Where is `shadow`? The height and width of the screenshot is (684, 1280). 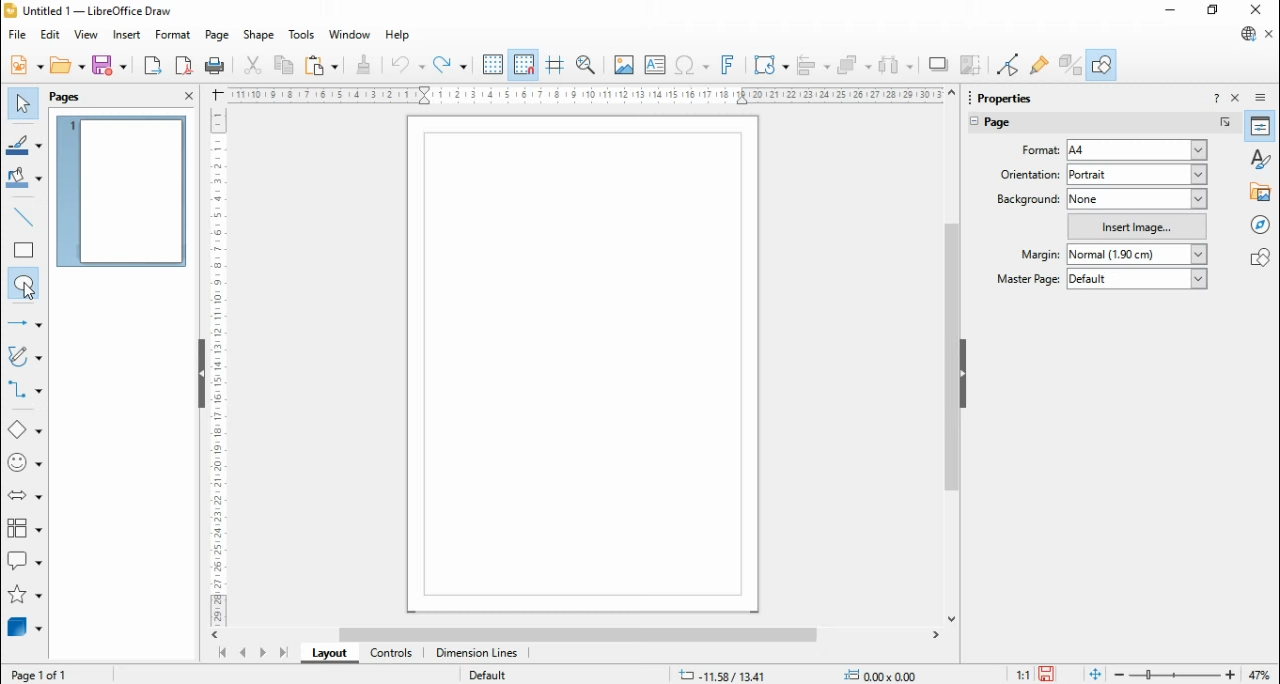
shadow is located at coordinates (939, 64).